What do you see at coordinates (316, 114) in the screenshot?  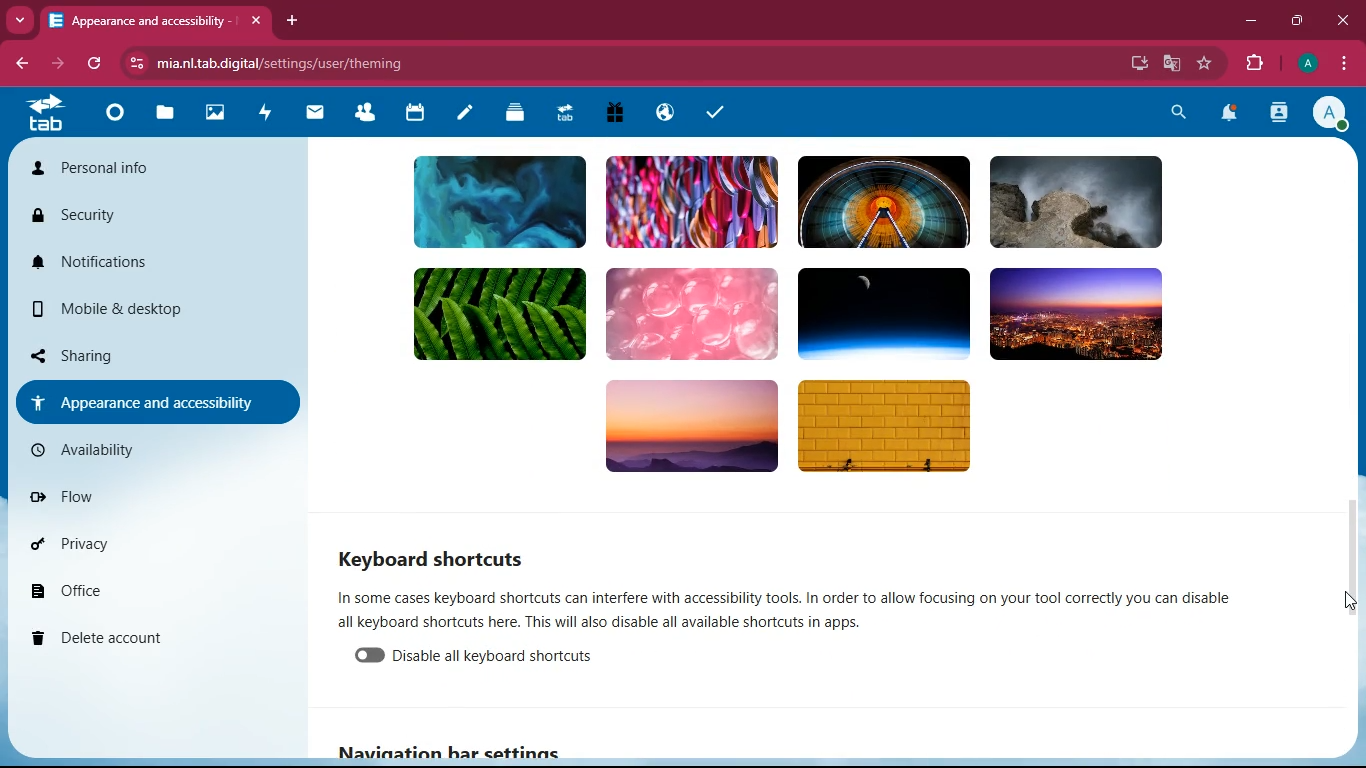 I see `mail` at bounding box center [316, 114].